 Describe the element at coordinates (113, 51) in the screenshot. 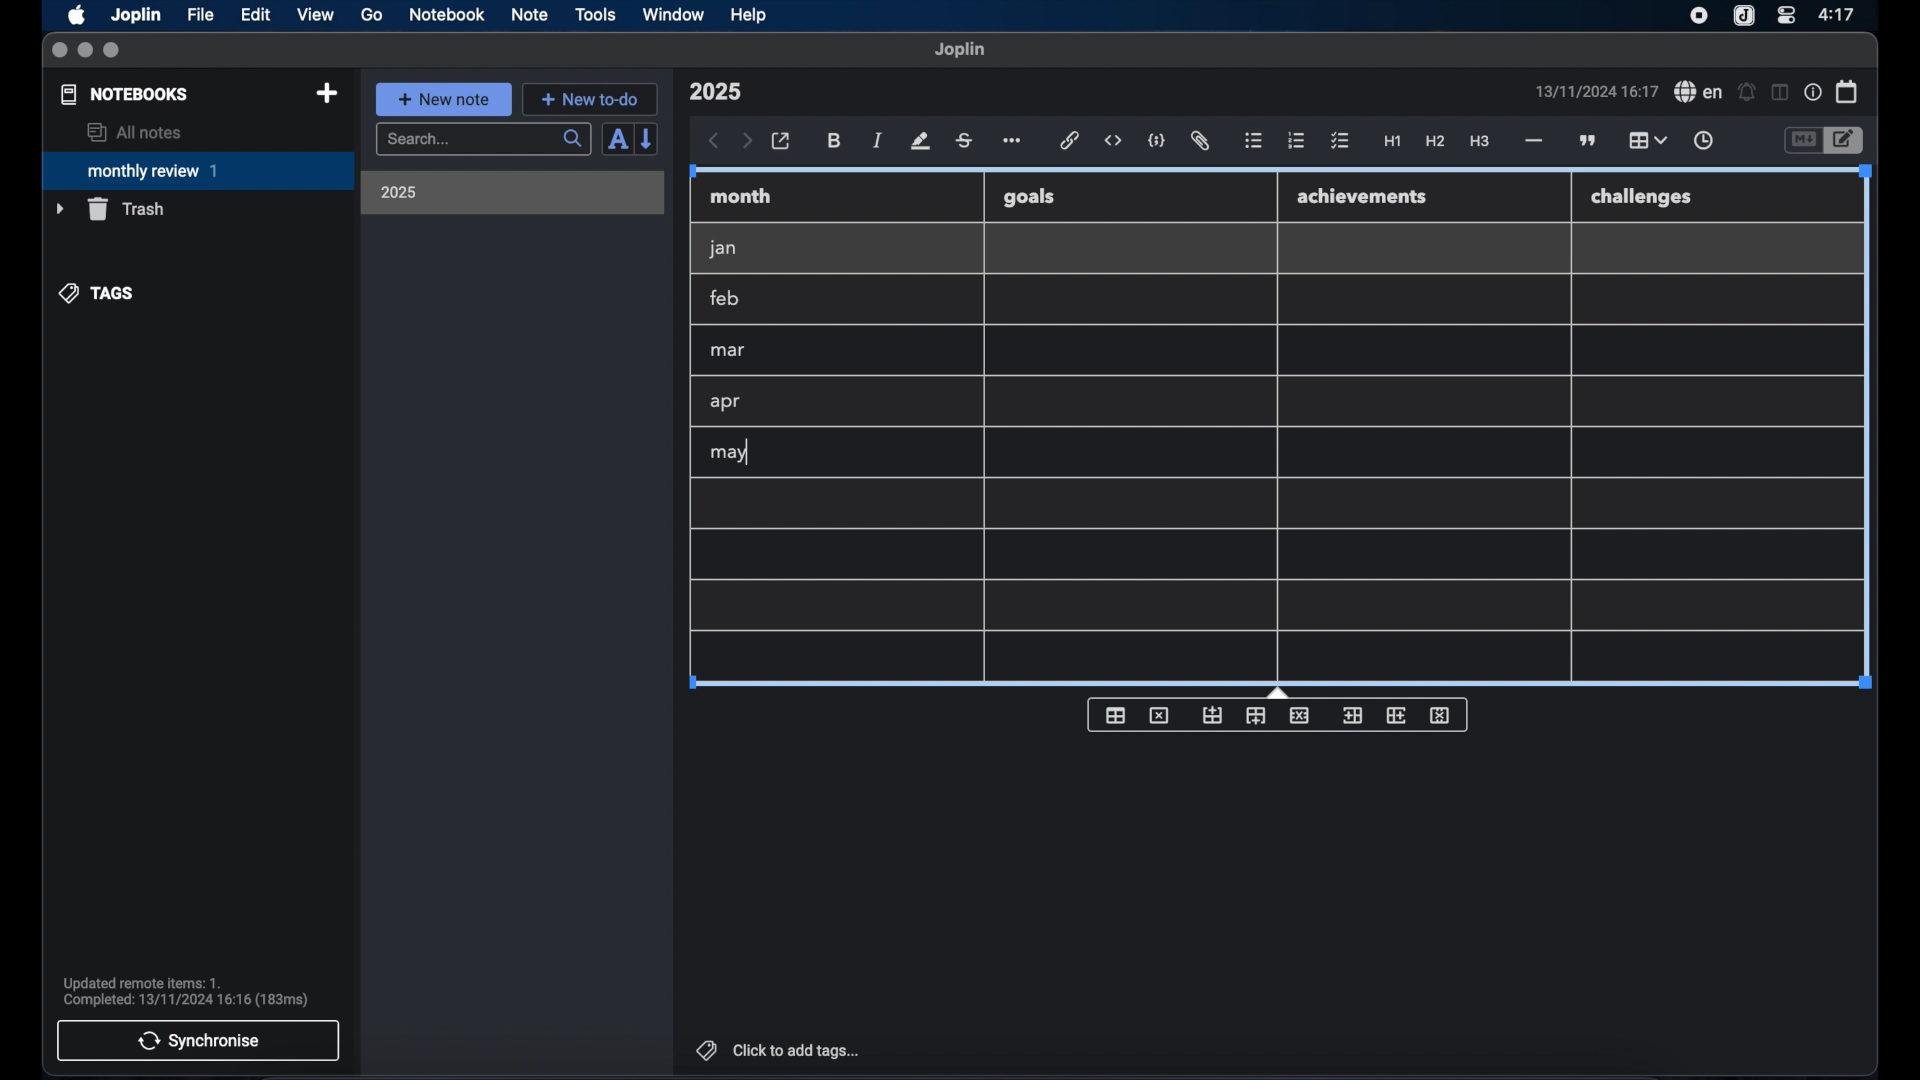

I see `maximize` at that location.